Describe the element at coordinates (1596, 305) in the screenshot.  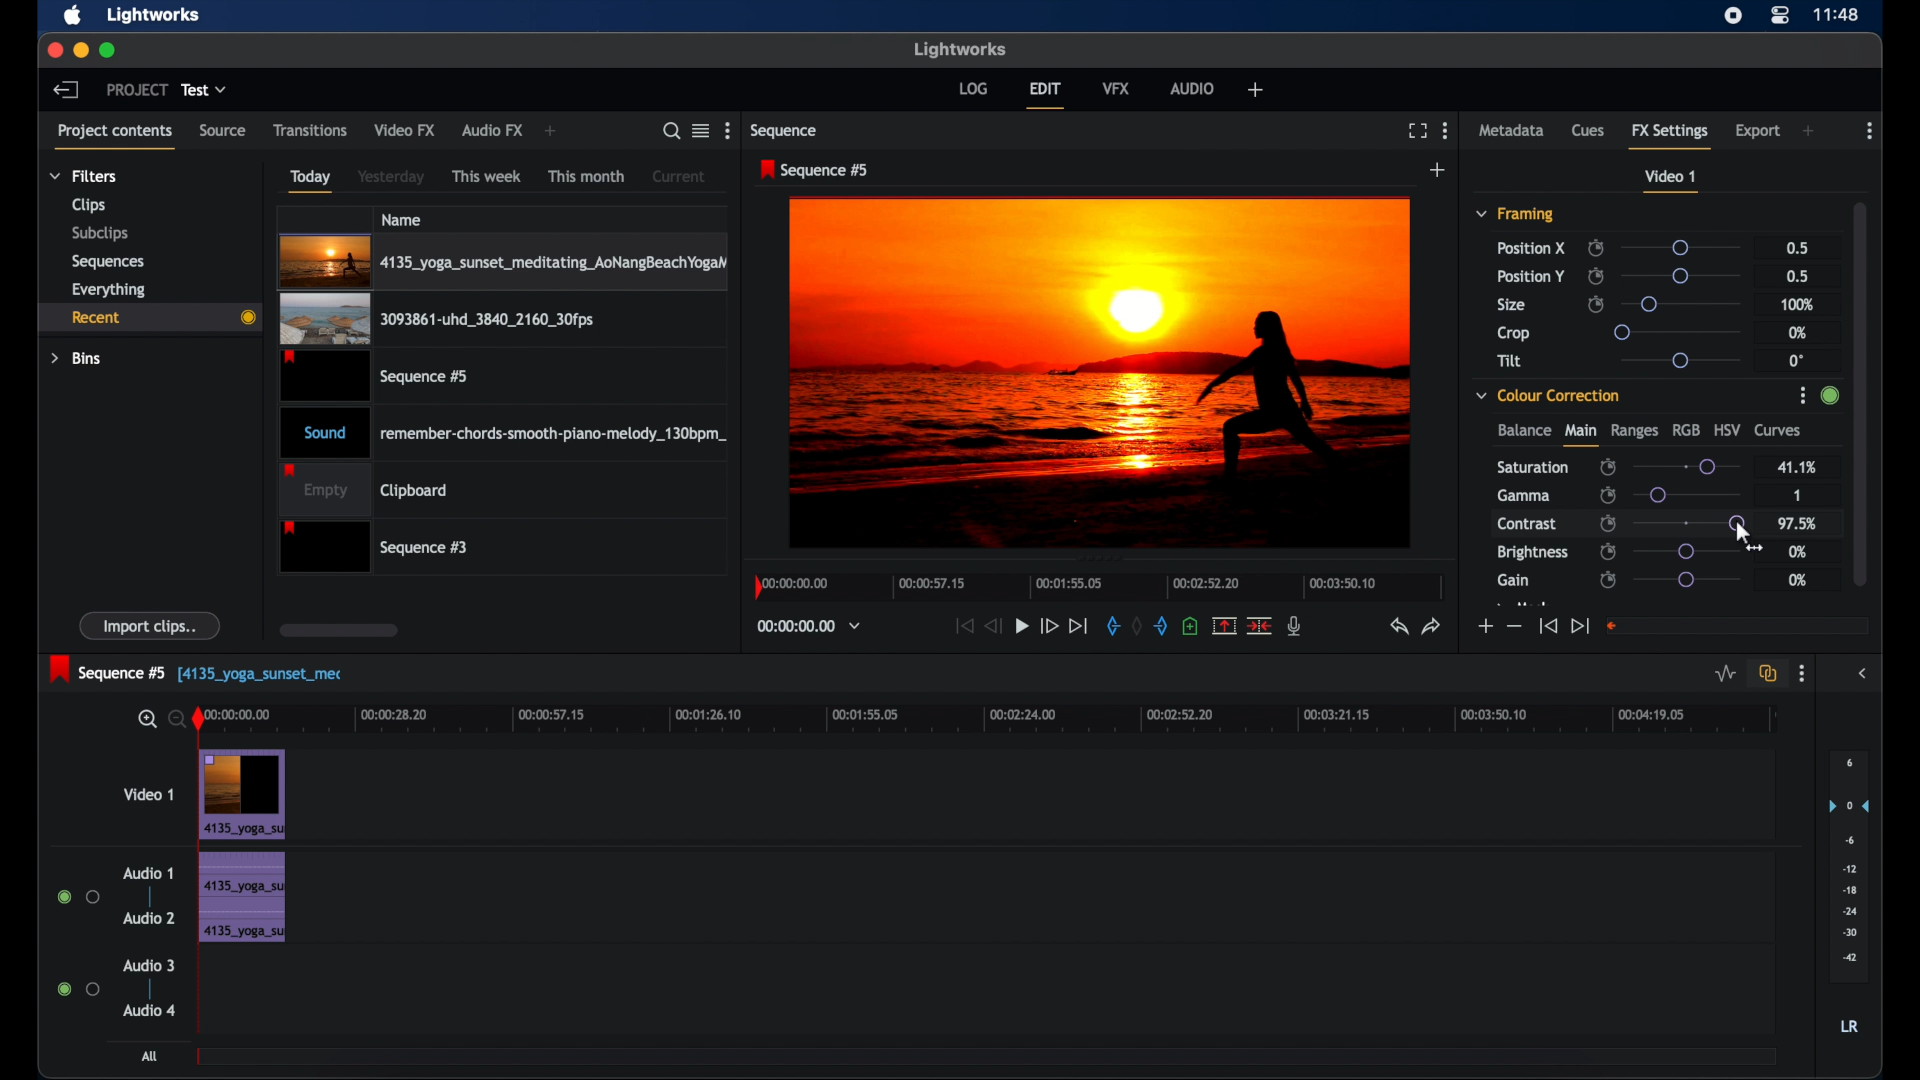
I see `enable/disable keyframes` at that location.